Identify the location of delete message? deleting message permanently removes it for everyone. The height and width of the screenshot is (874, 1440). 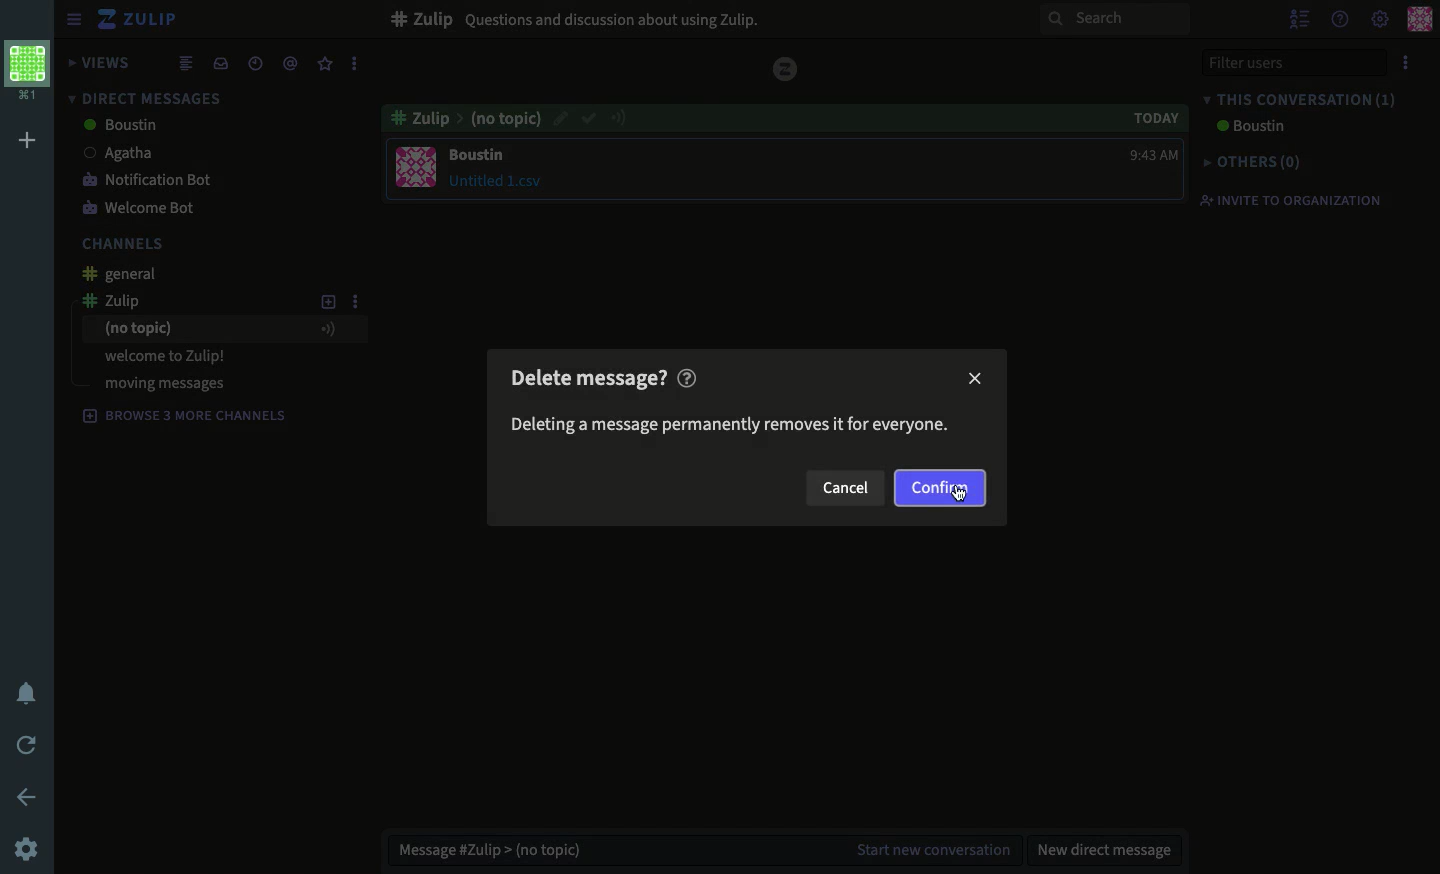
(727, 402).